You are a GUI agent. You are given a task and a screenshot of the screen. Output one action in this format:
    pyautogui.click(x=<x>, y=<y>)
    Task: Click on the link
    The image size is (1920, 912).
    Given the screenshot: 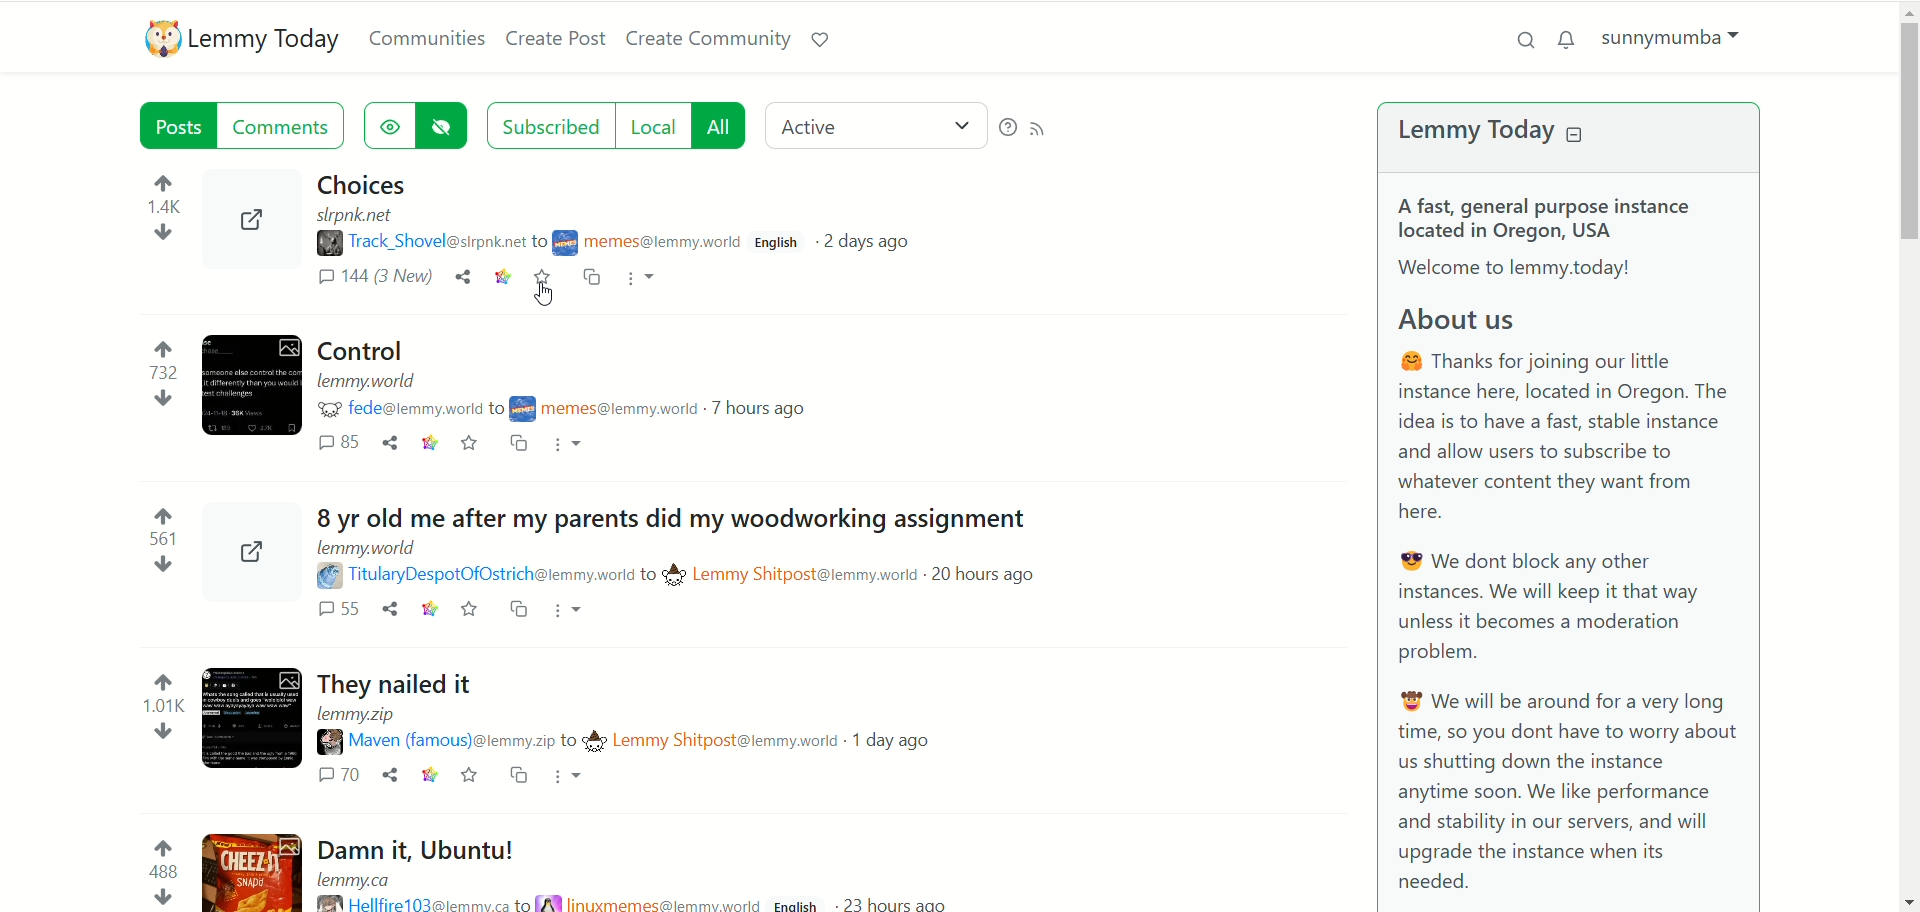 What is the action you would take?
    pyautogui.click(x=428, y=608)
    